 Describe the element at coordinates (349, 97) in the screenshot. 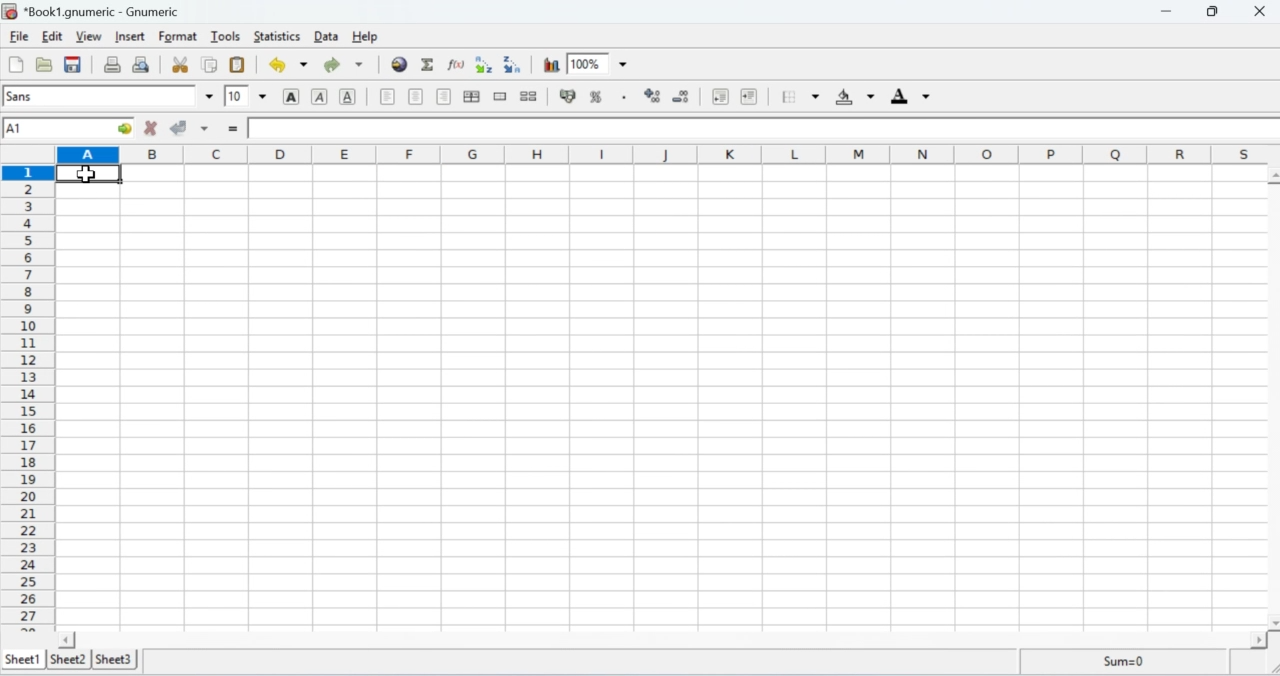

I see `Underline` at that location.